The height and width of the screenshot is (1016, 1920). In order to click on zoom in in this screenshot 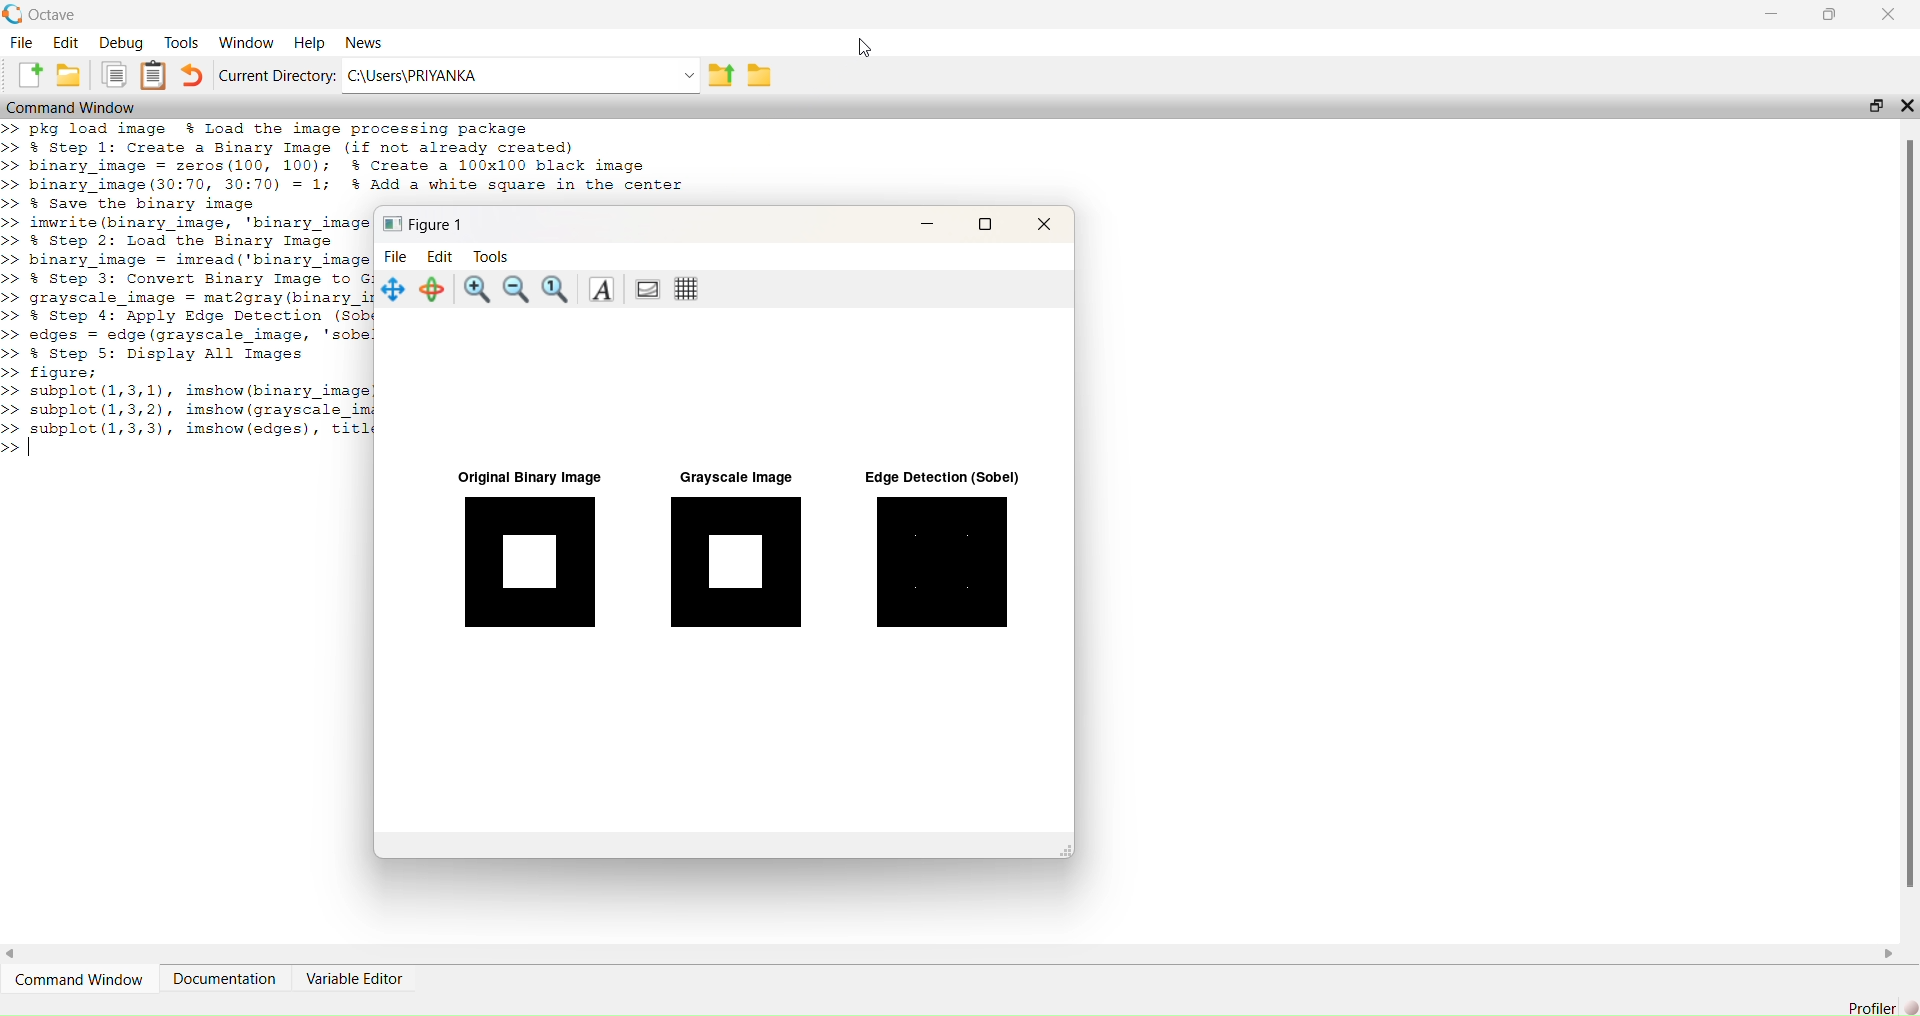, I will do `click(478, 289)`.